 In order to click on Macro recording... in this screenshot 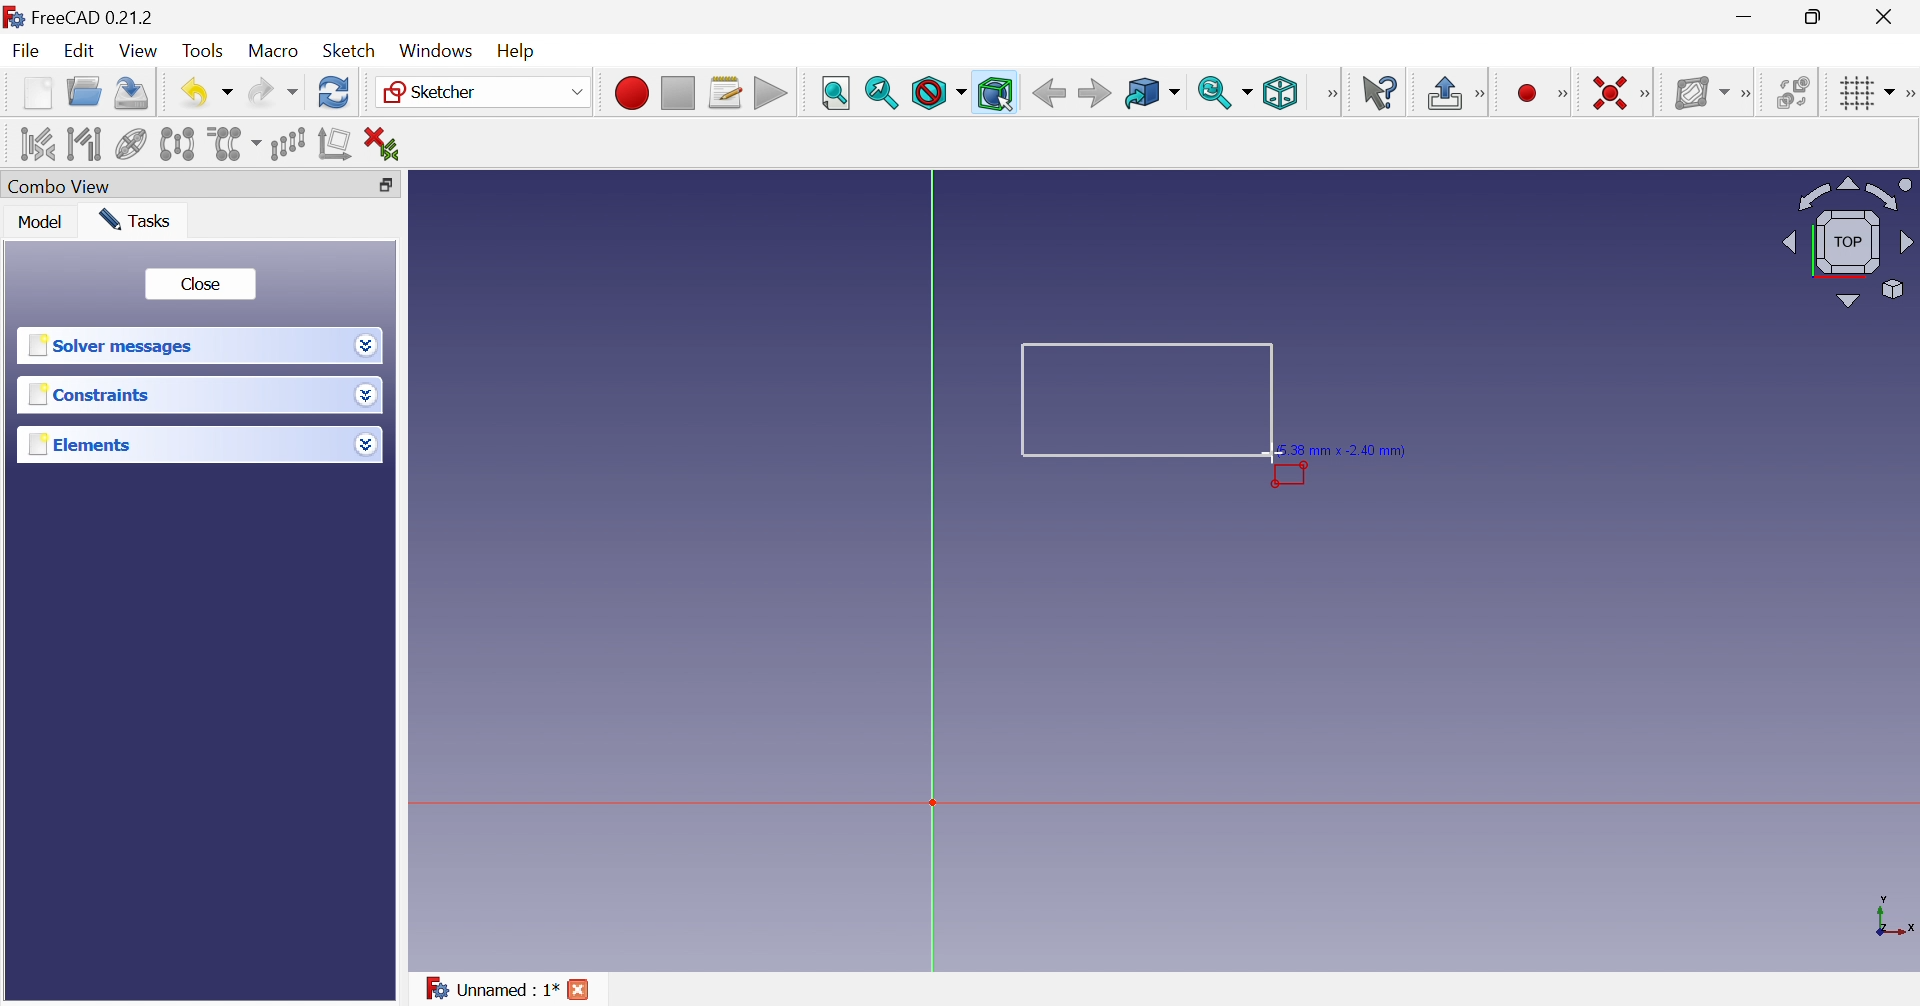, I will do `click(633, 94)`.